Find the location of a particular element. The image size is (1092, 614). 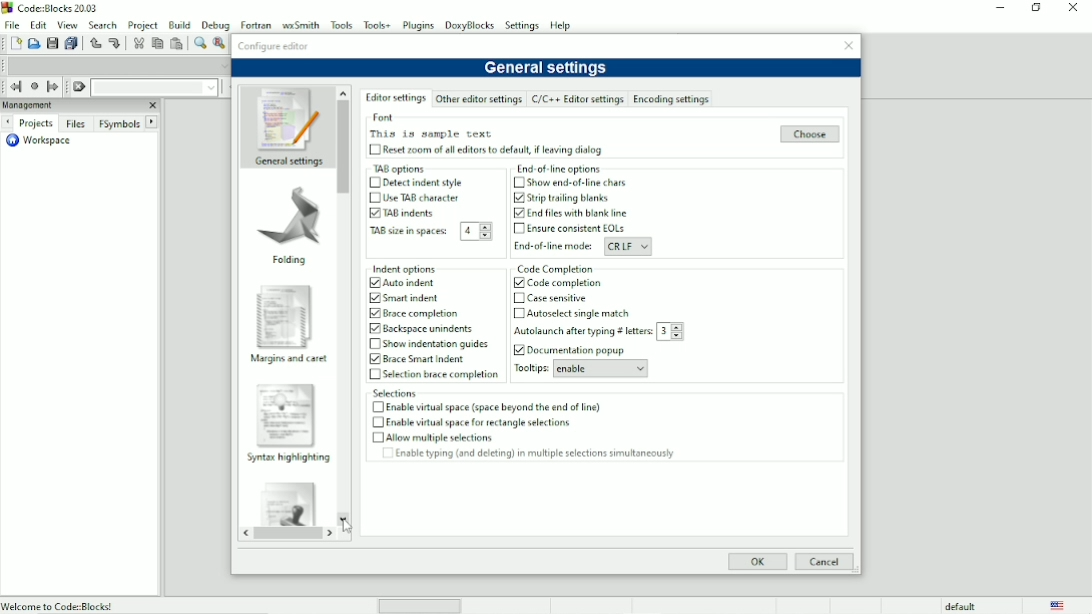

End-of-line mode: is located at coordinates (550, 246).